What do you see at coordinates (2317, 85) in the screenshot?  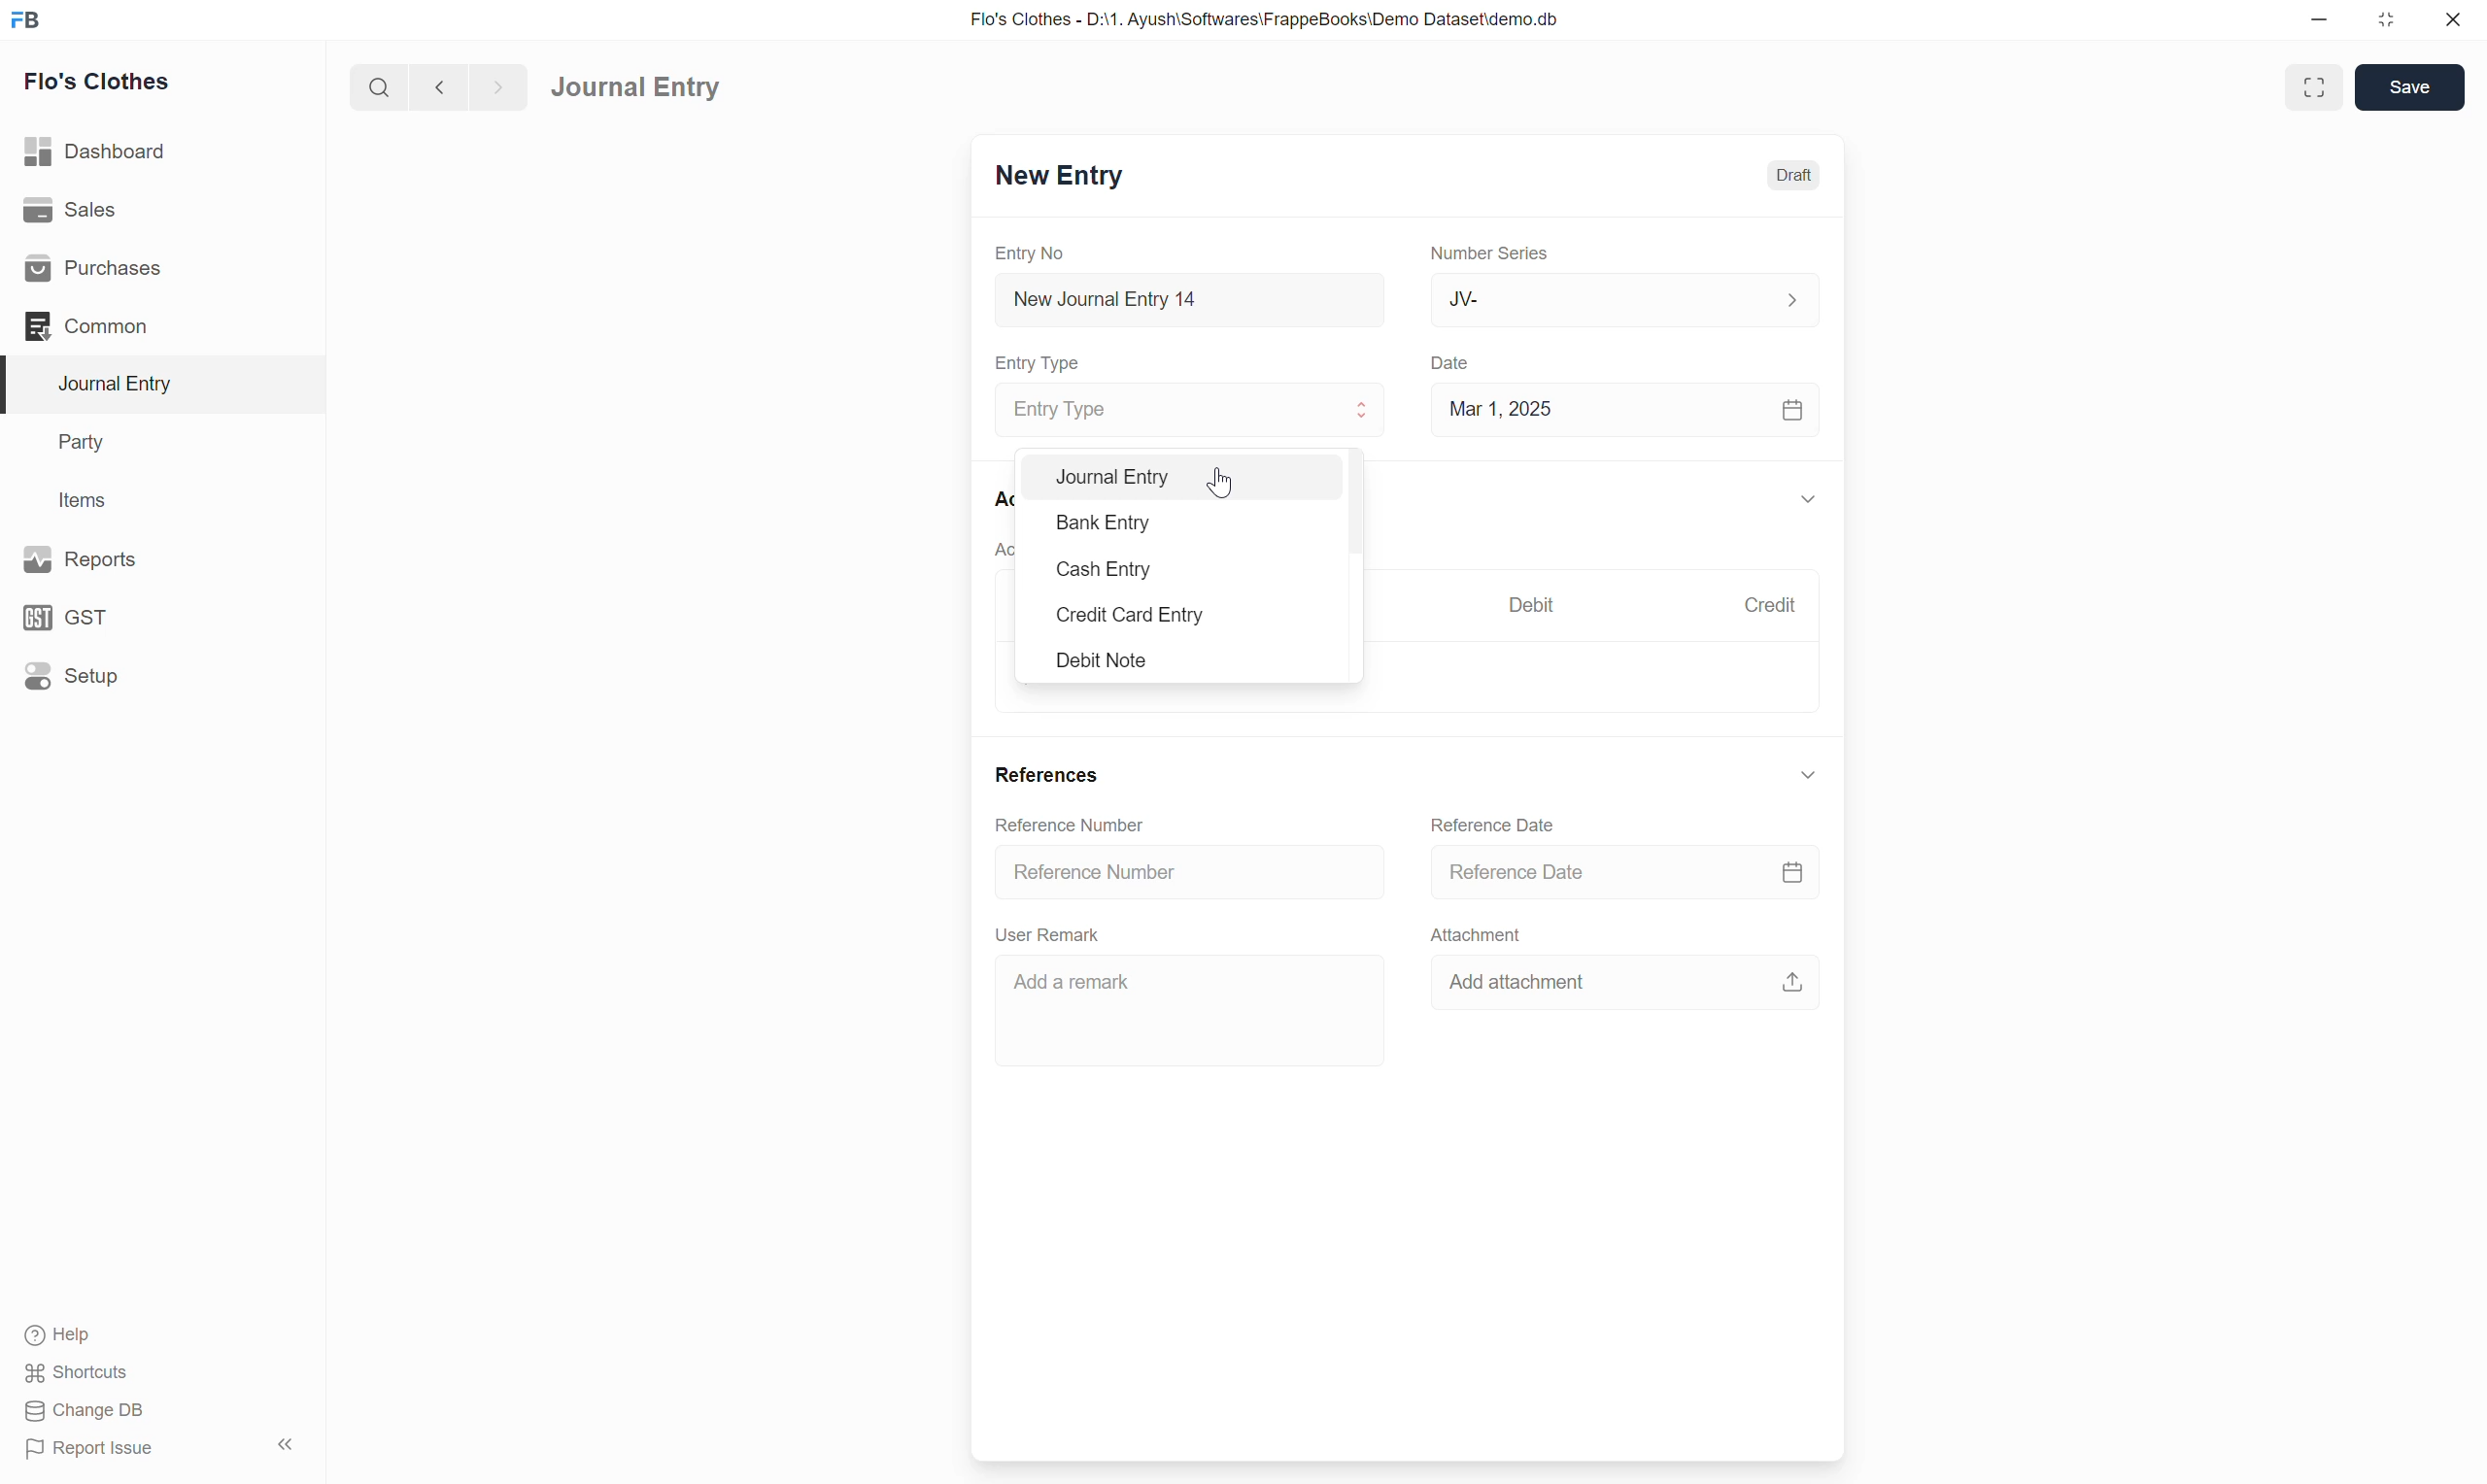 I see `enlarge` at bounding box center [2317, 85].